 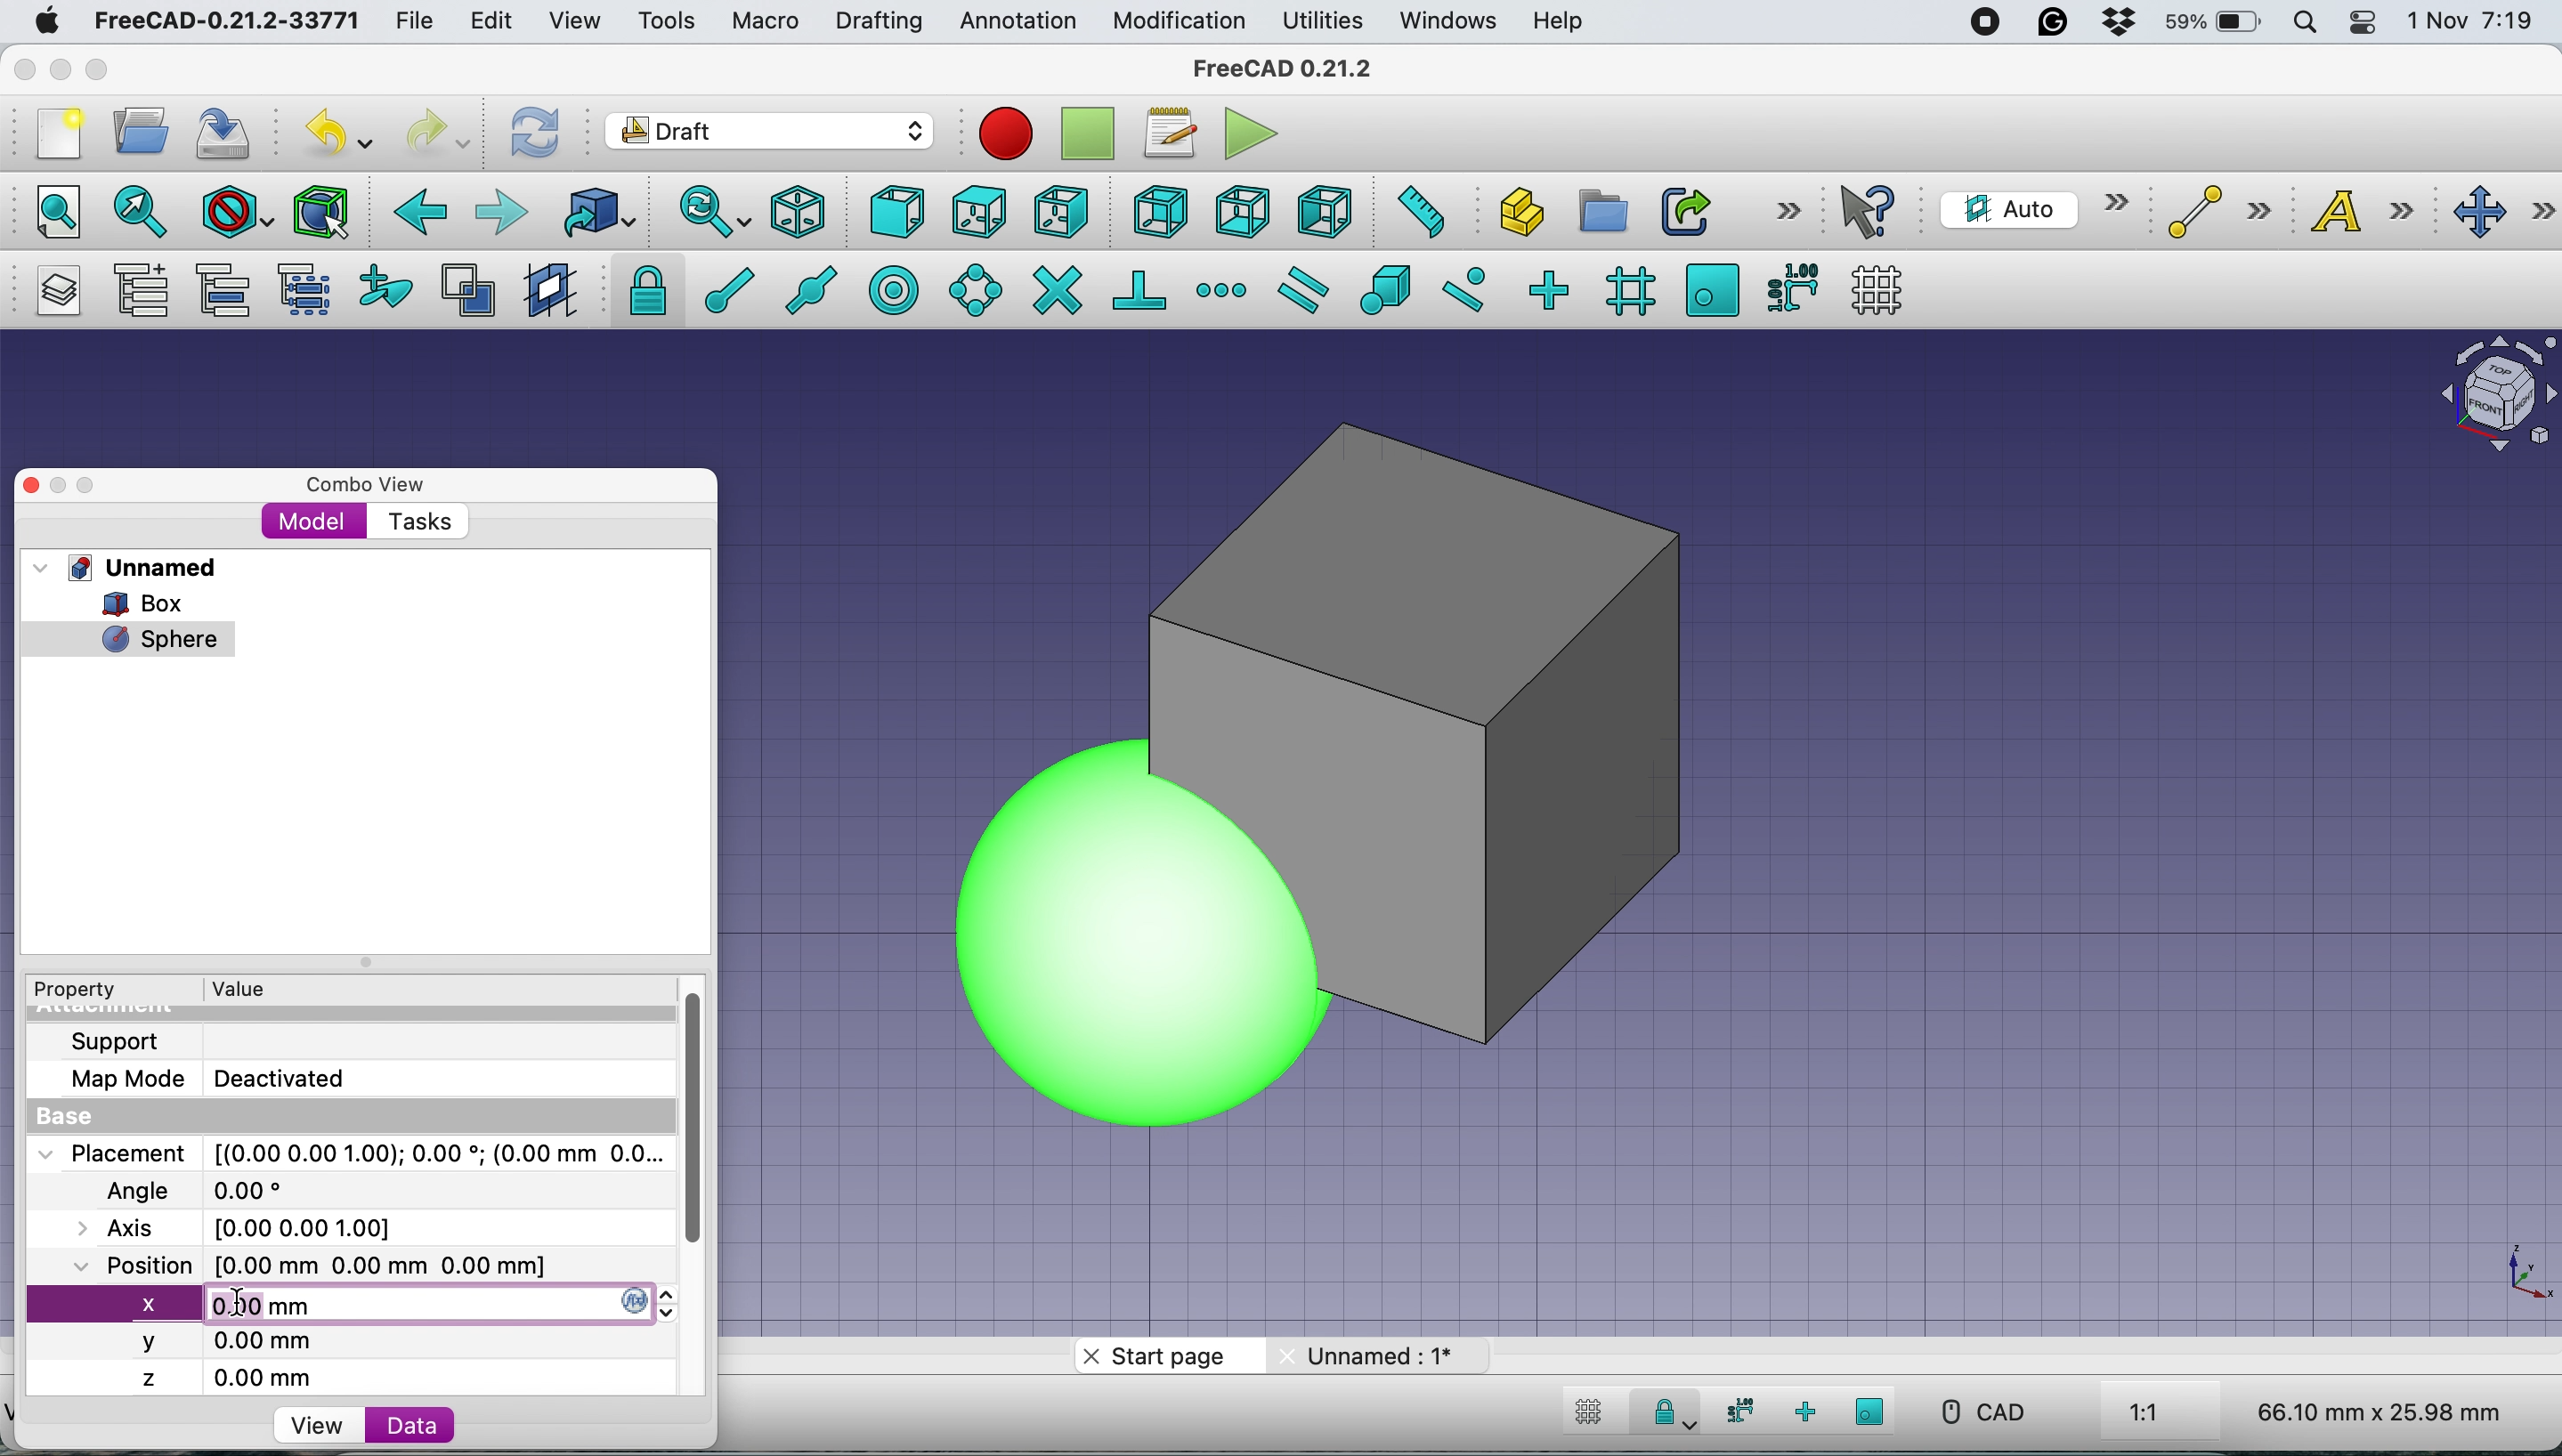 I want to click on sync view, so click(x=702, y=214).